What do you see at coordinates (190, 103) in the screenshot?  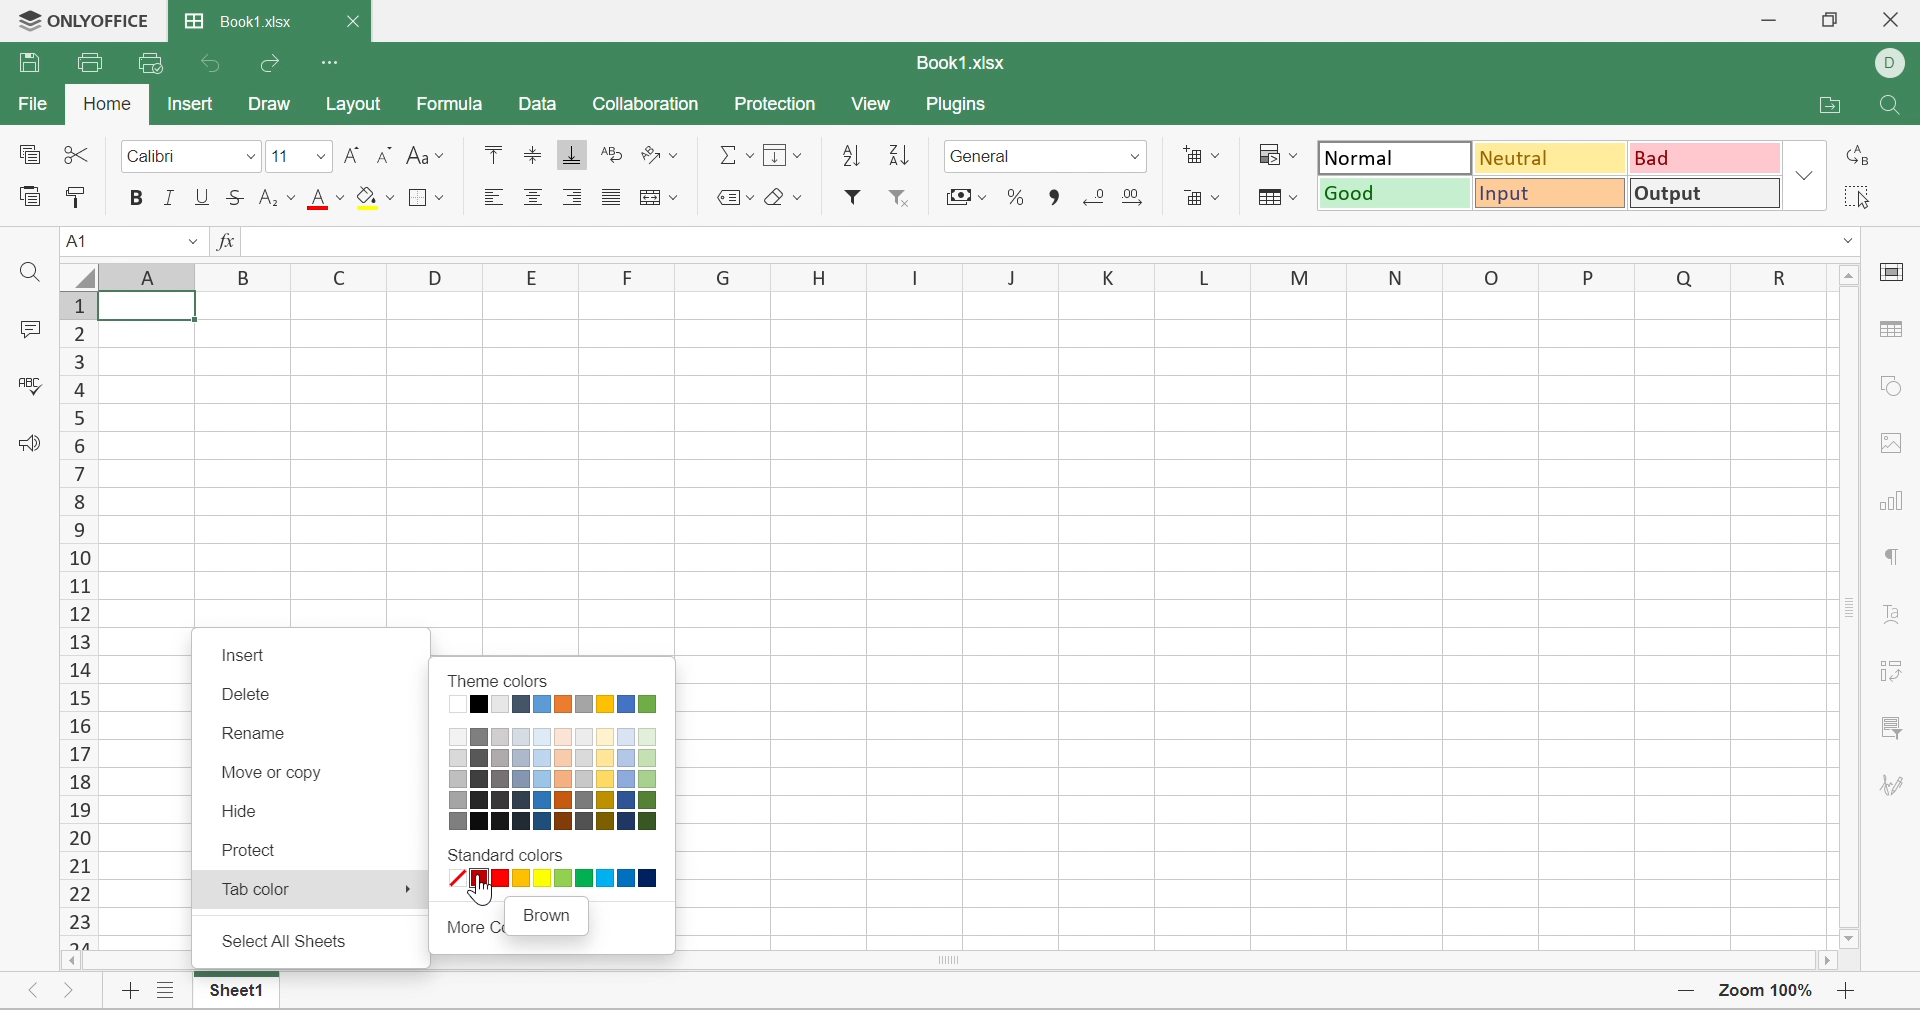 I see `Insert` at bounding box center [190, 103].